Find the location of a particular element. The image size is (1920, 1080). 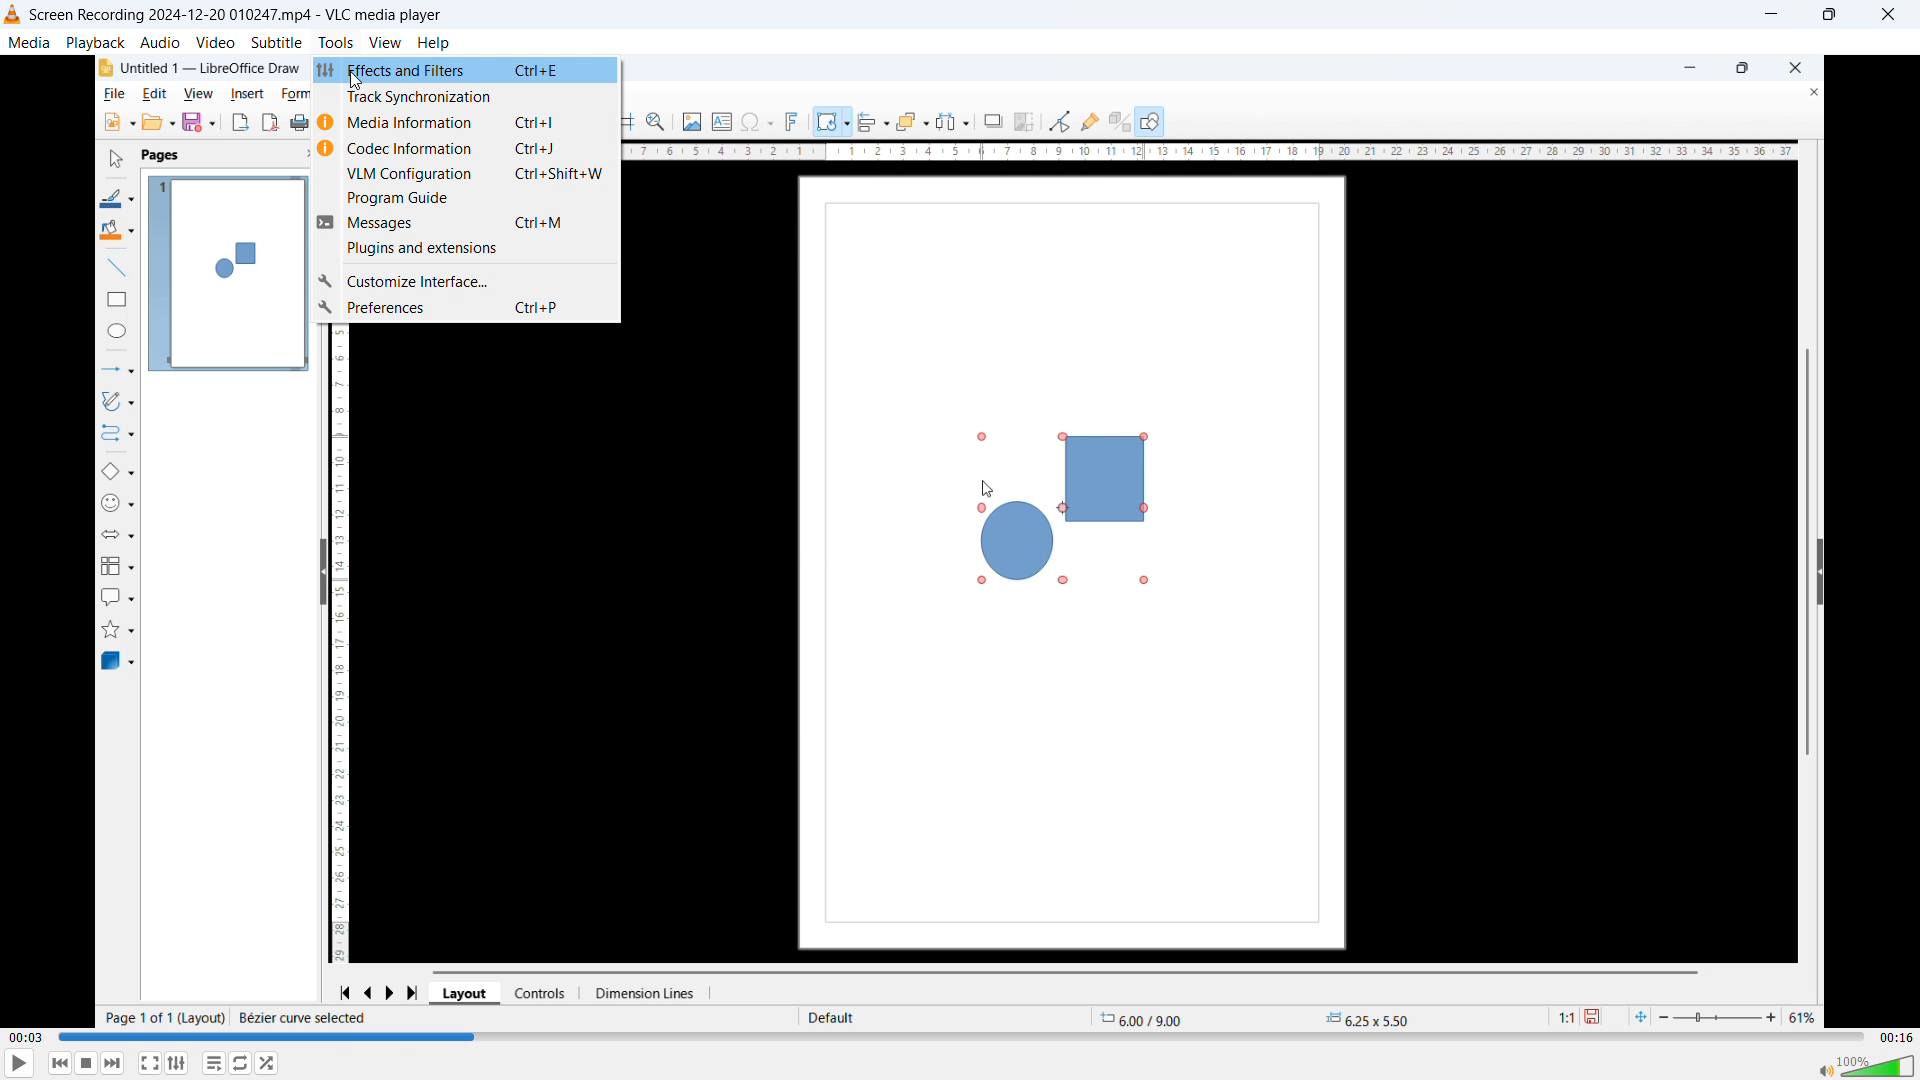

forward or next media  is located at coordinates (112, 1064).